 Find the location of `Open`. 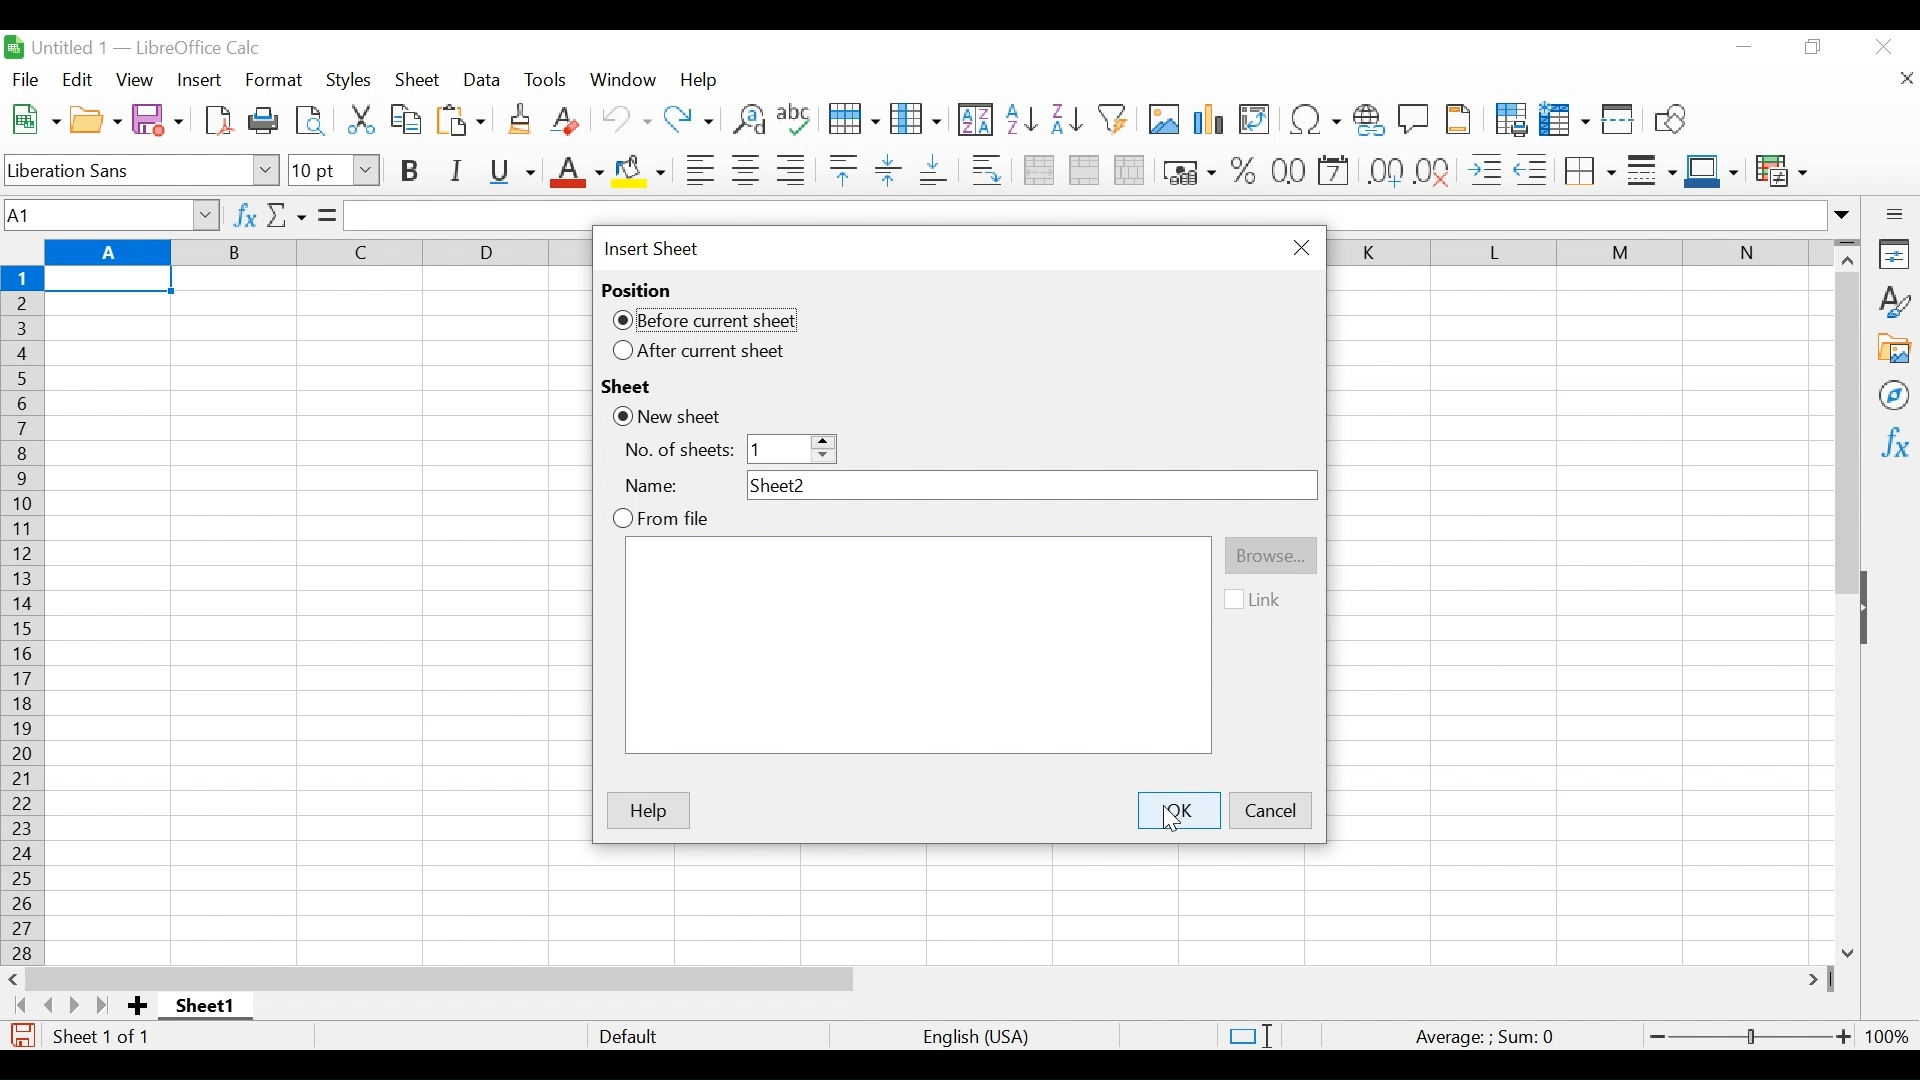

Open is located at coordinates (97, 119).